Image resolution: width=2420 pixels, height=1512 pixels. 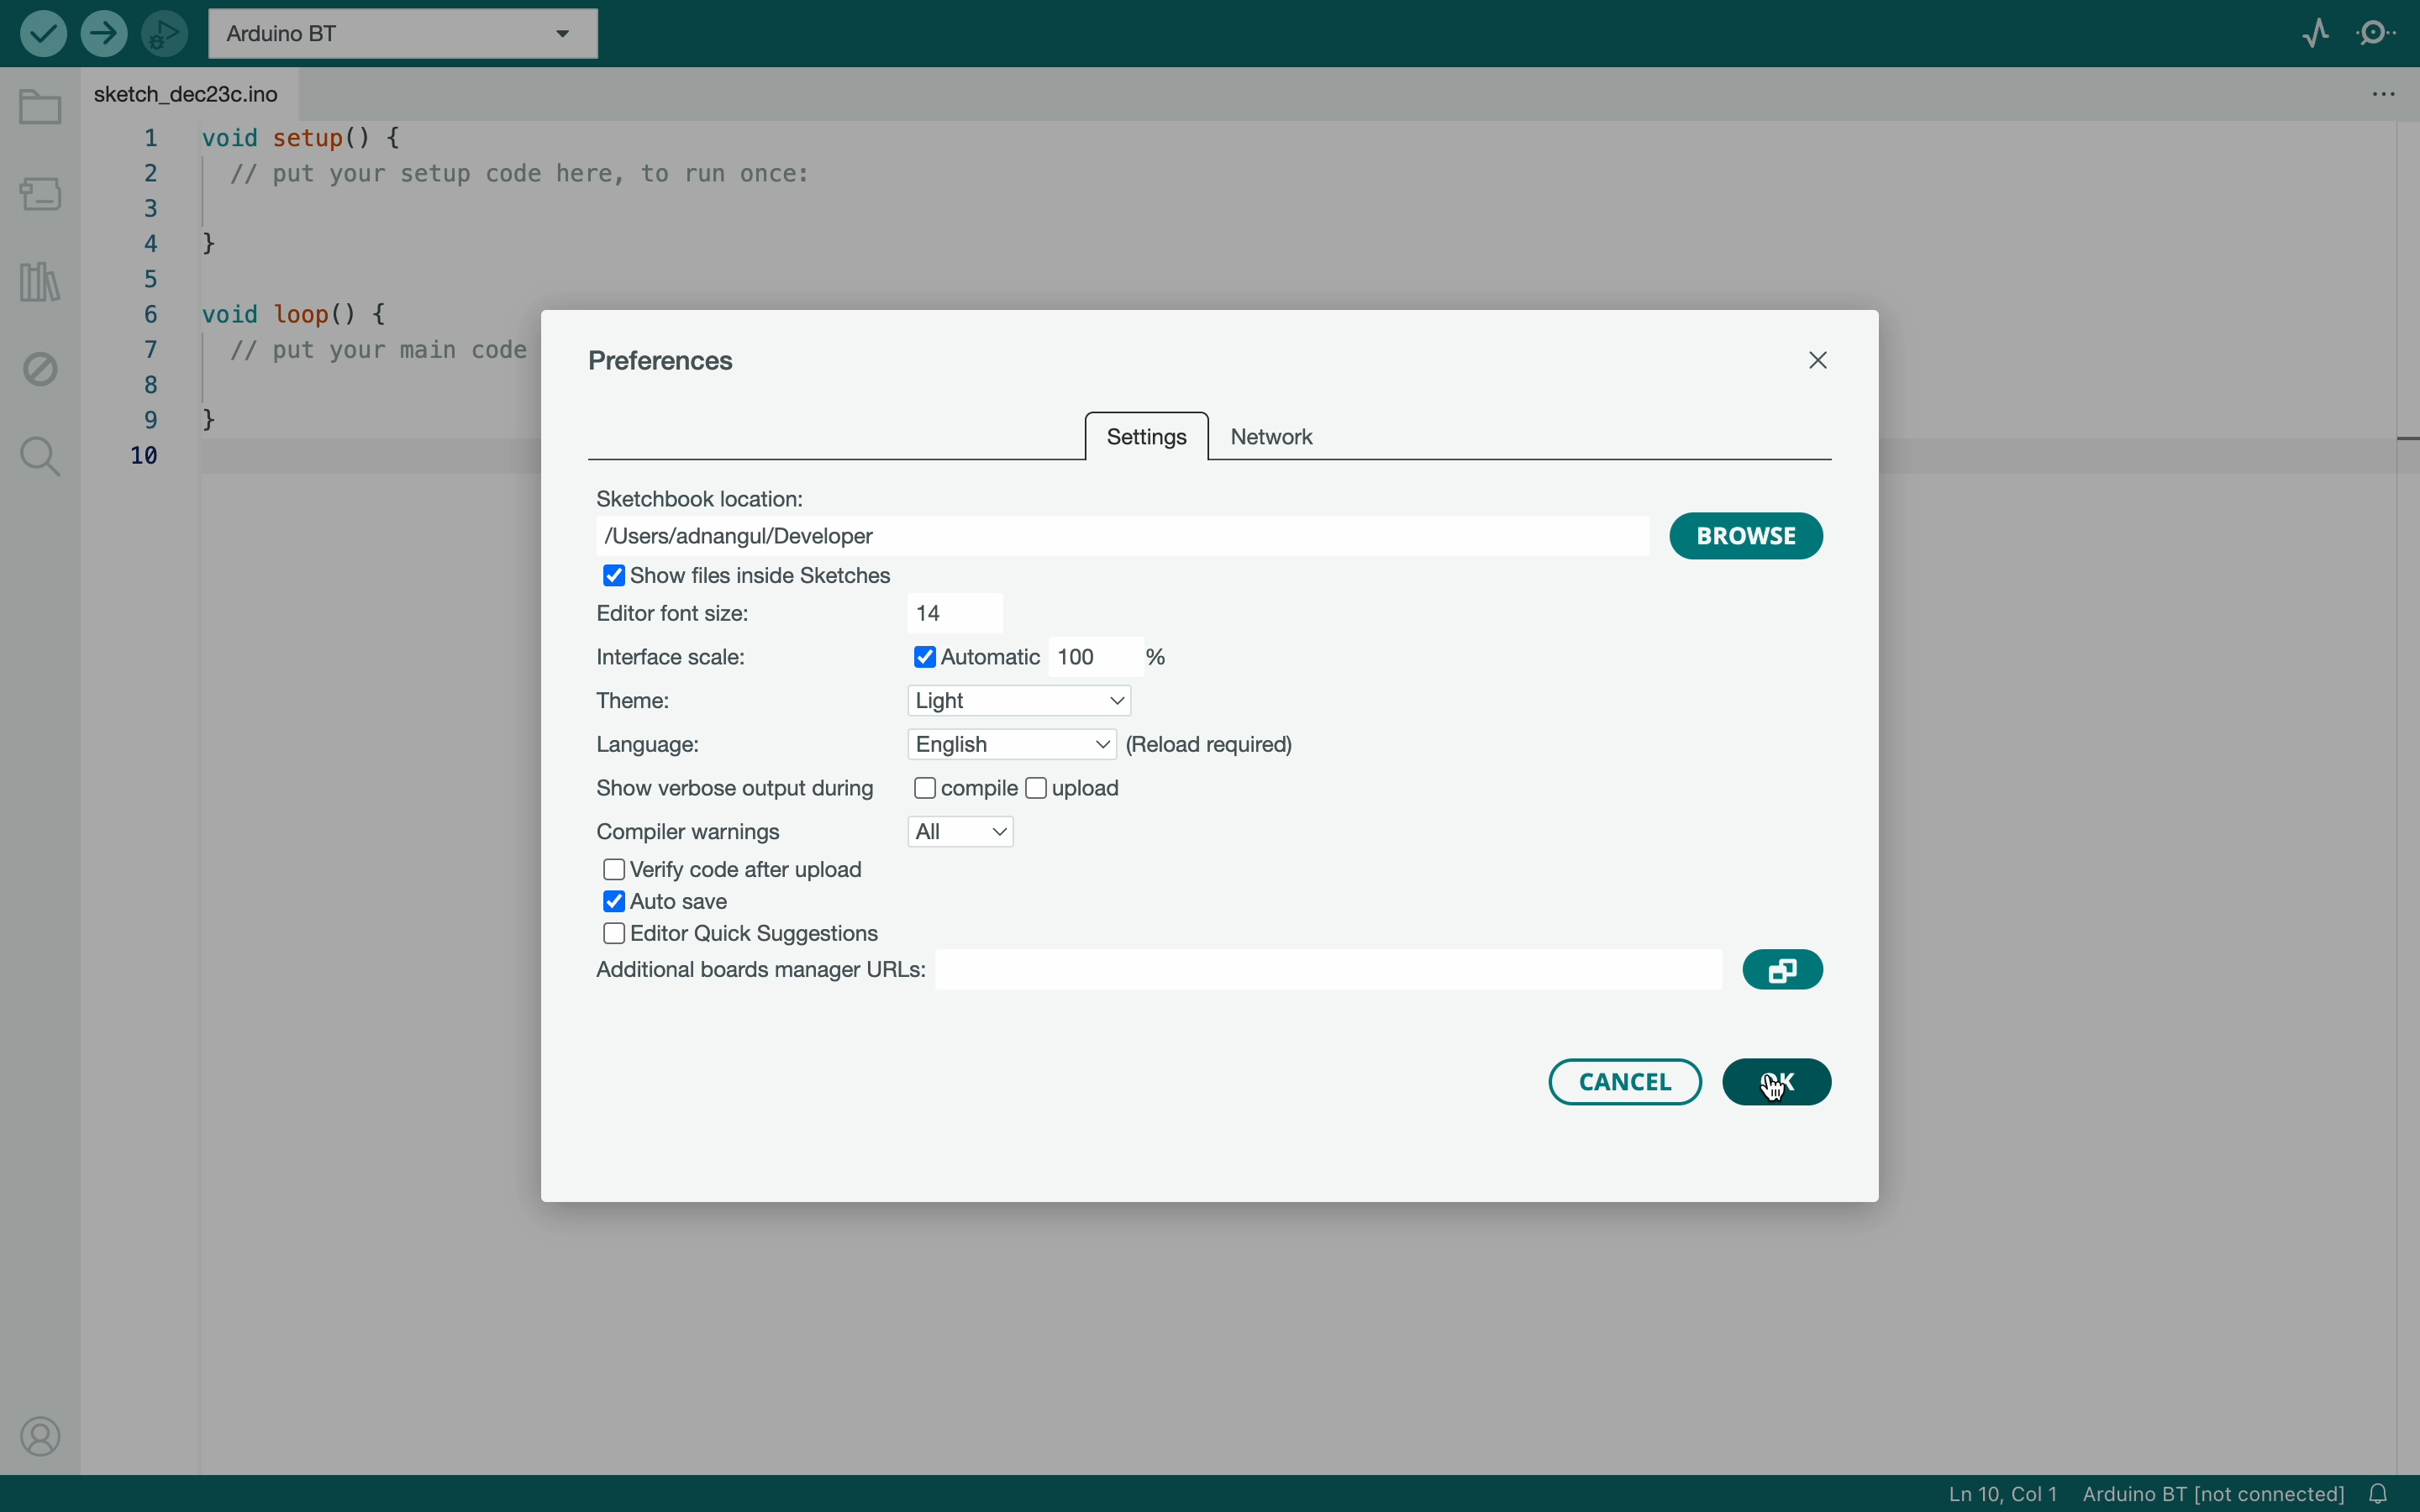 What do you see at coordinates (1158, 971) in the screenshot?
I see `board manager` at bounding box center [1158, 971].